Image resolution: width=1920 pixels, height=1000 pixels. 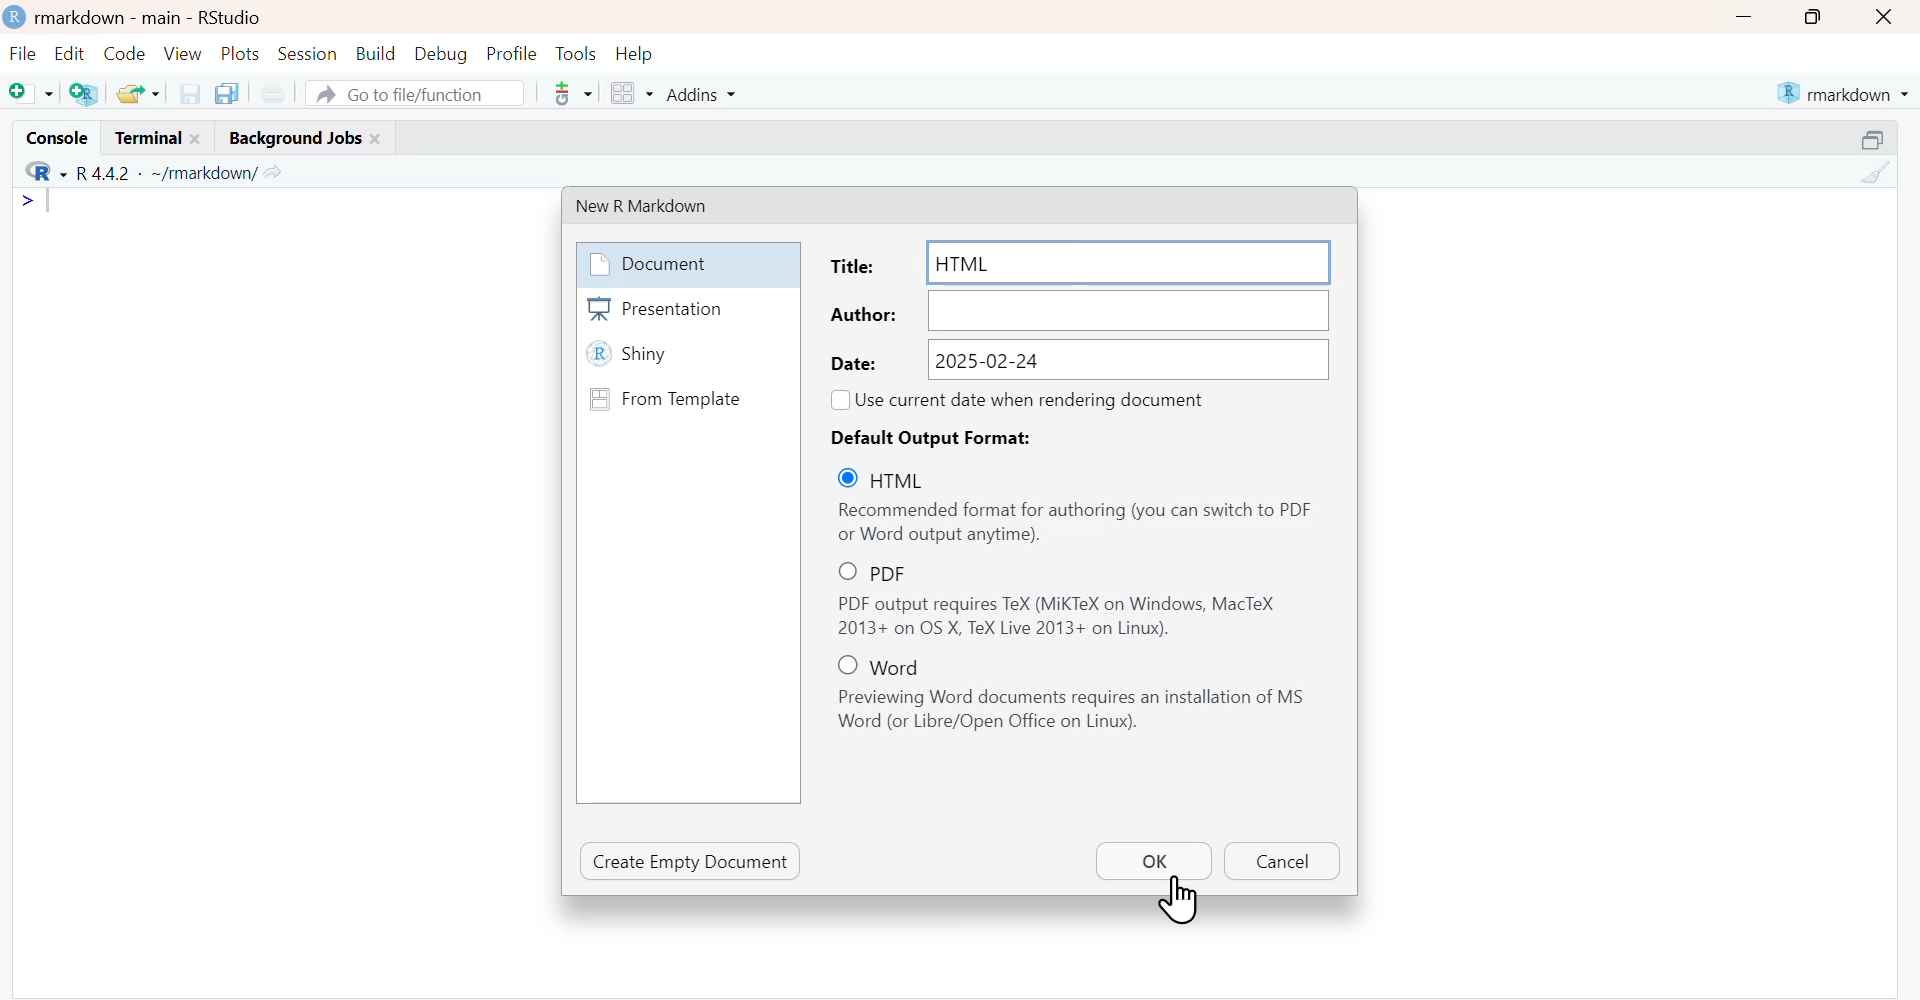 I want to click on From Template, so click(x=686, y=398).